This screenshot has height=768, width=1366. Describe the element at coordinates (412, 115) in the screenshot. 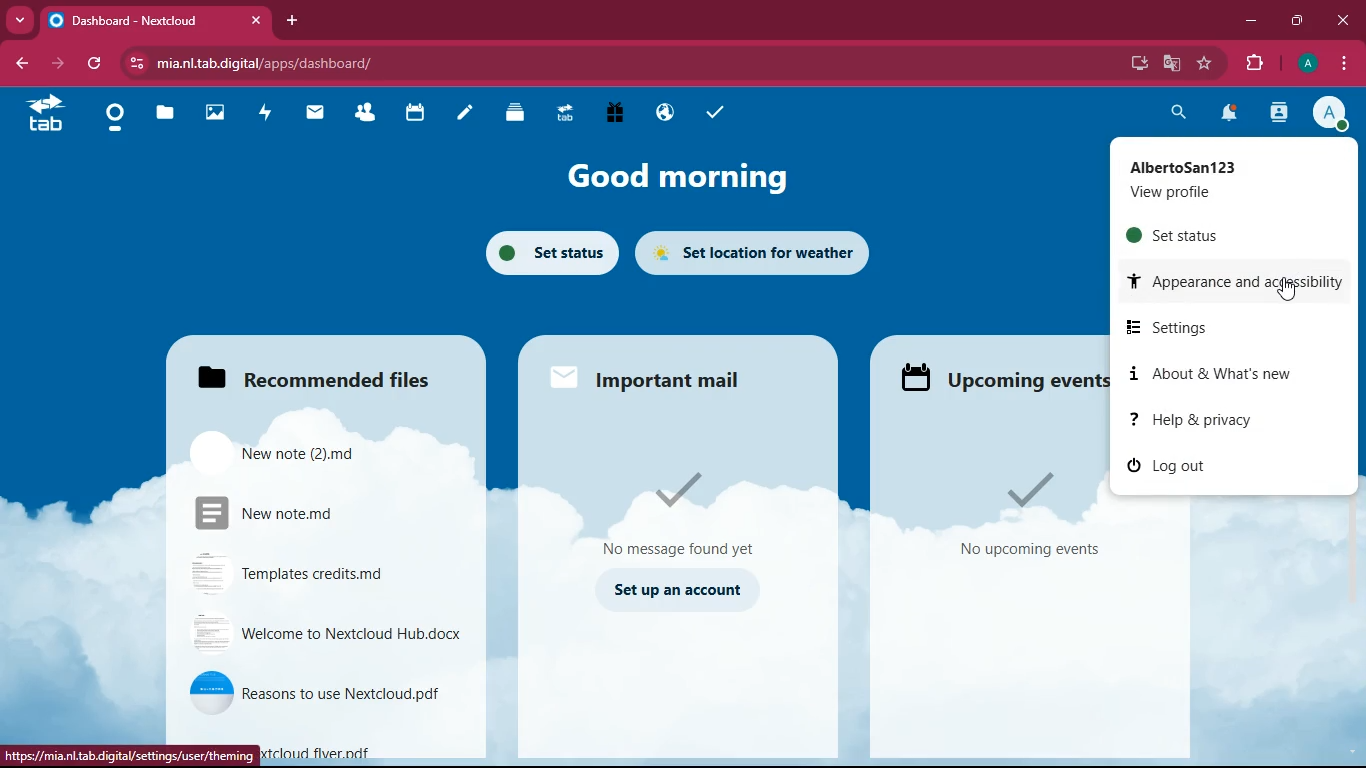

I see `calendar` at that location.